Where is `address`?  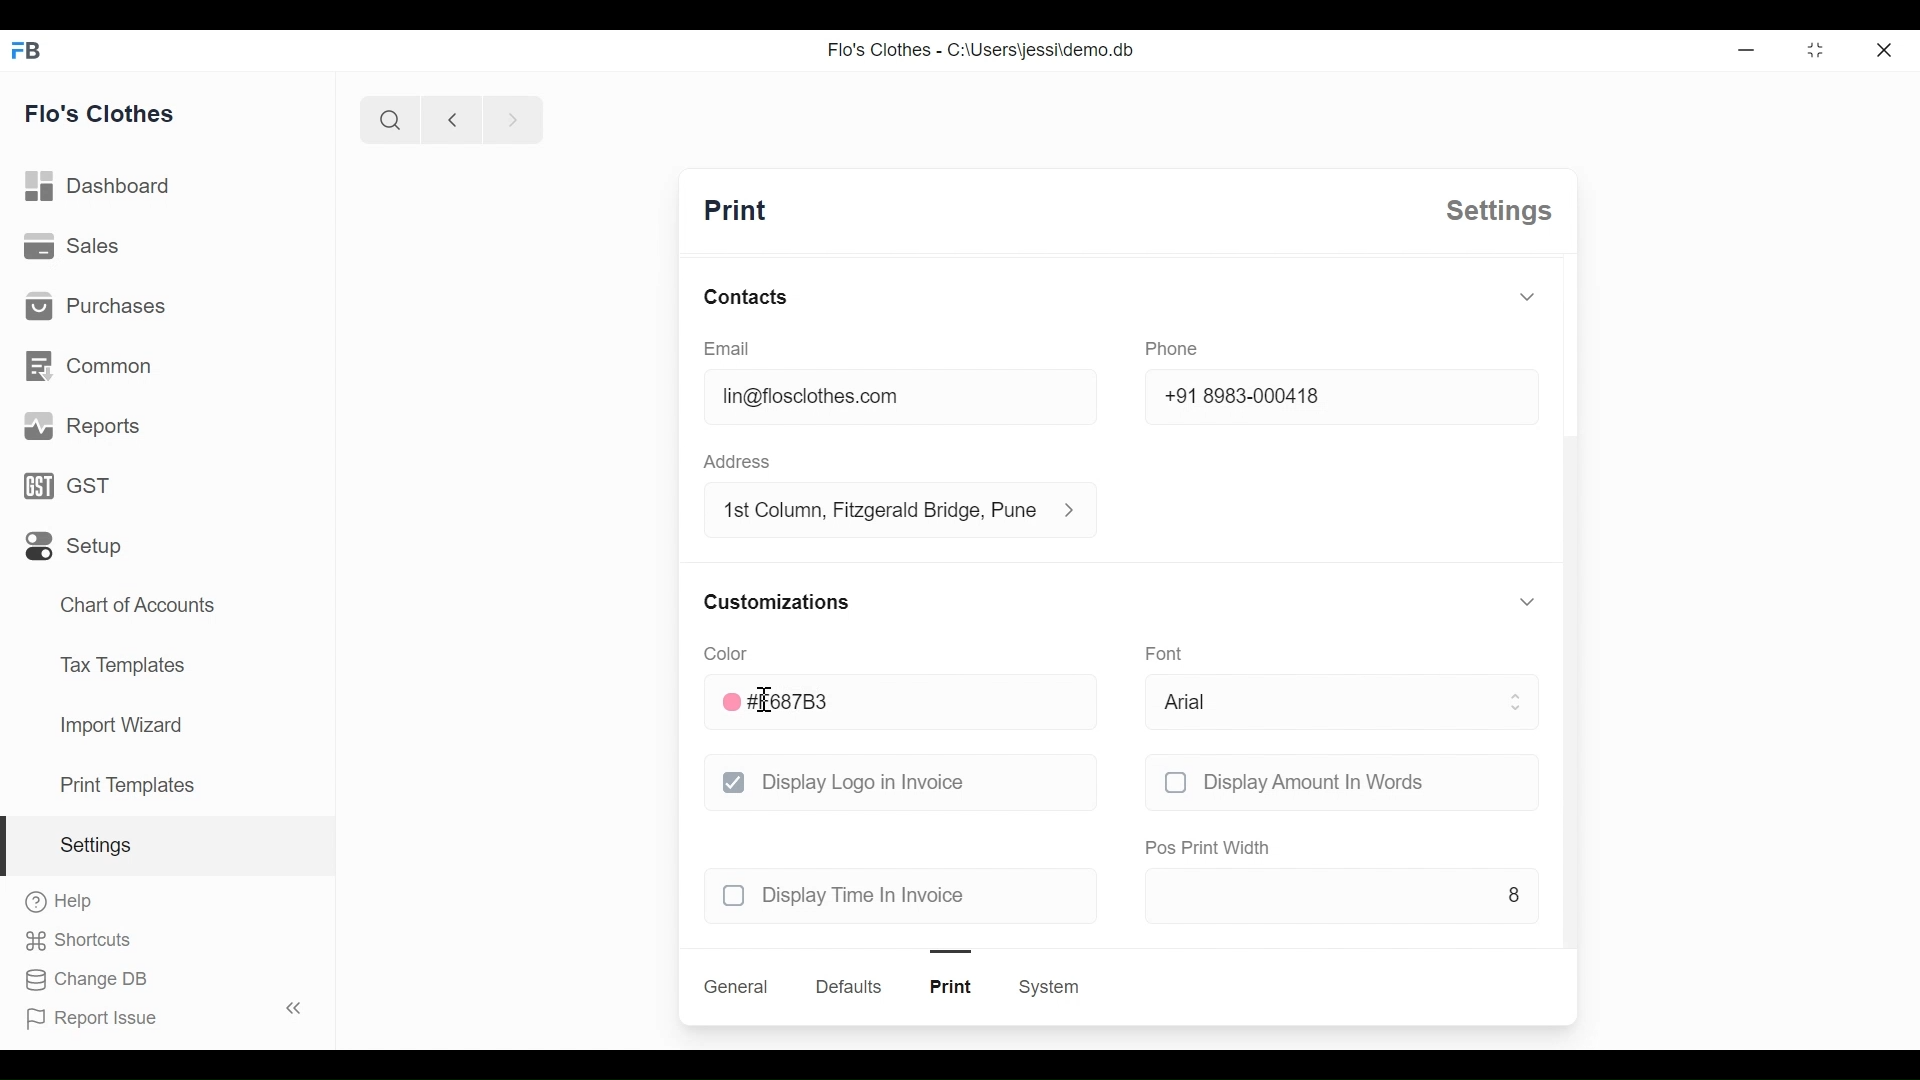
address is located at coordinates (736, 462).